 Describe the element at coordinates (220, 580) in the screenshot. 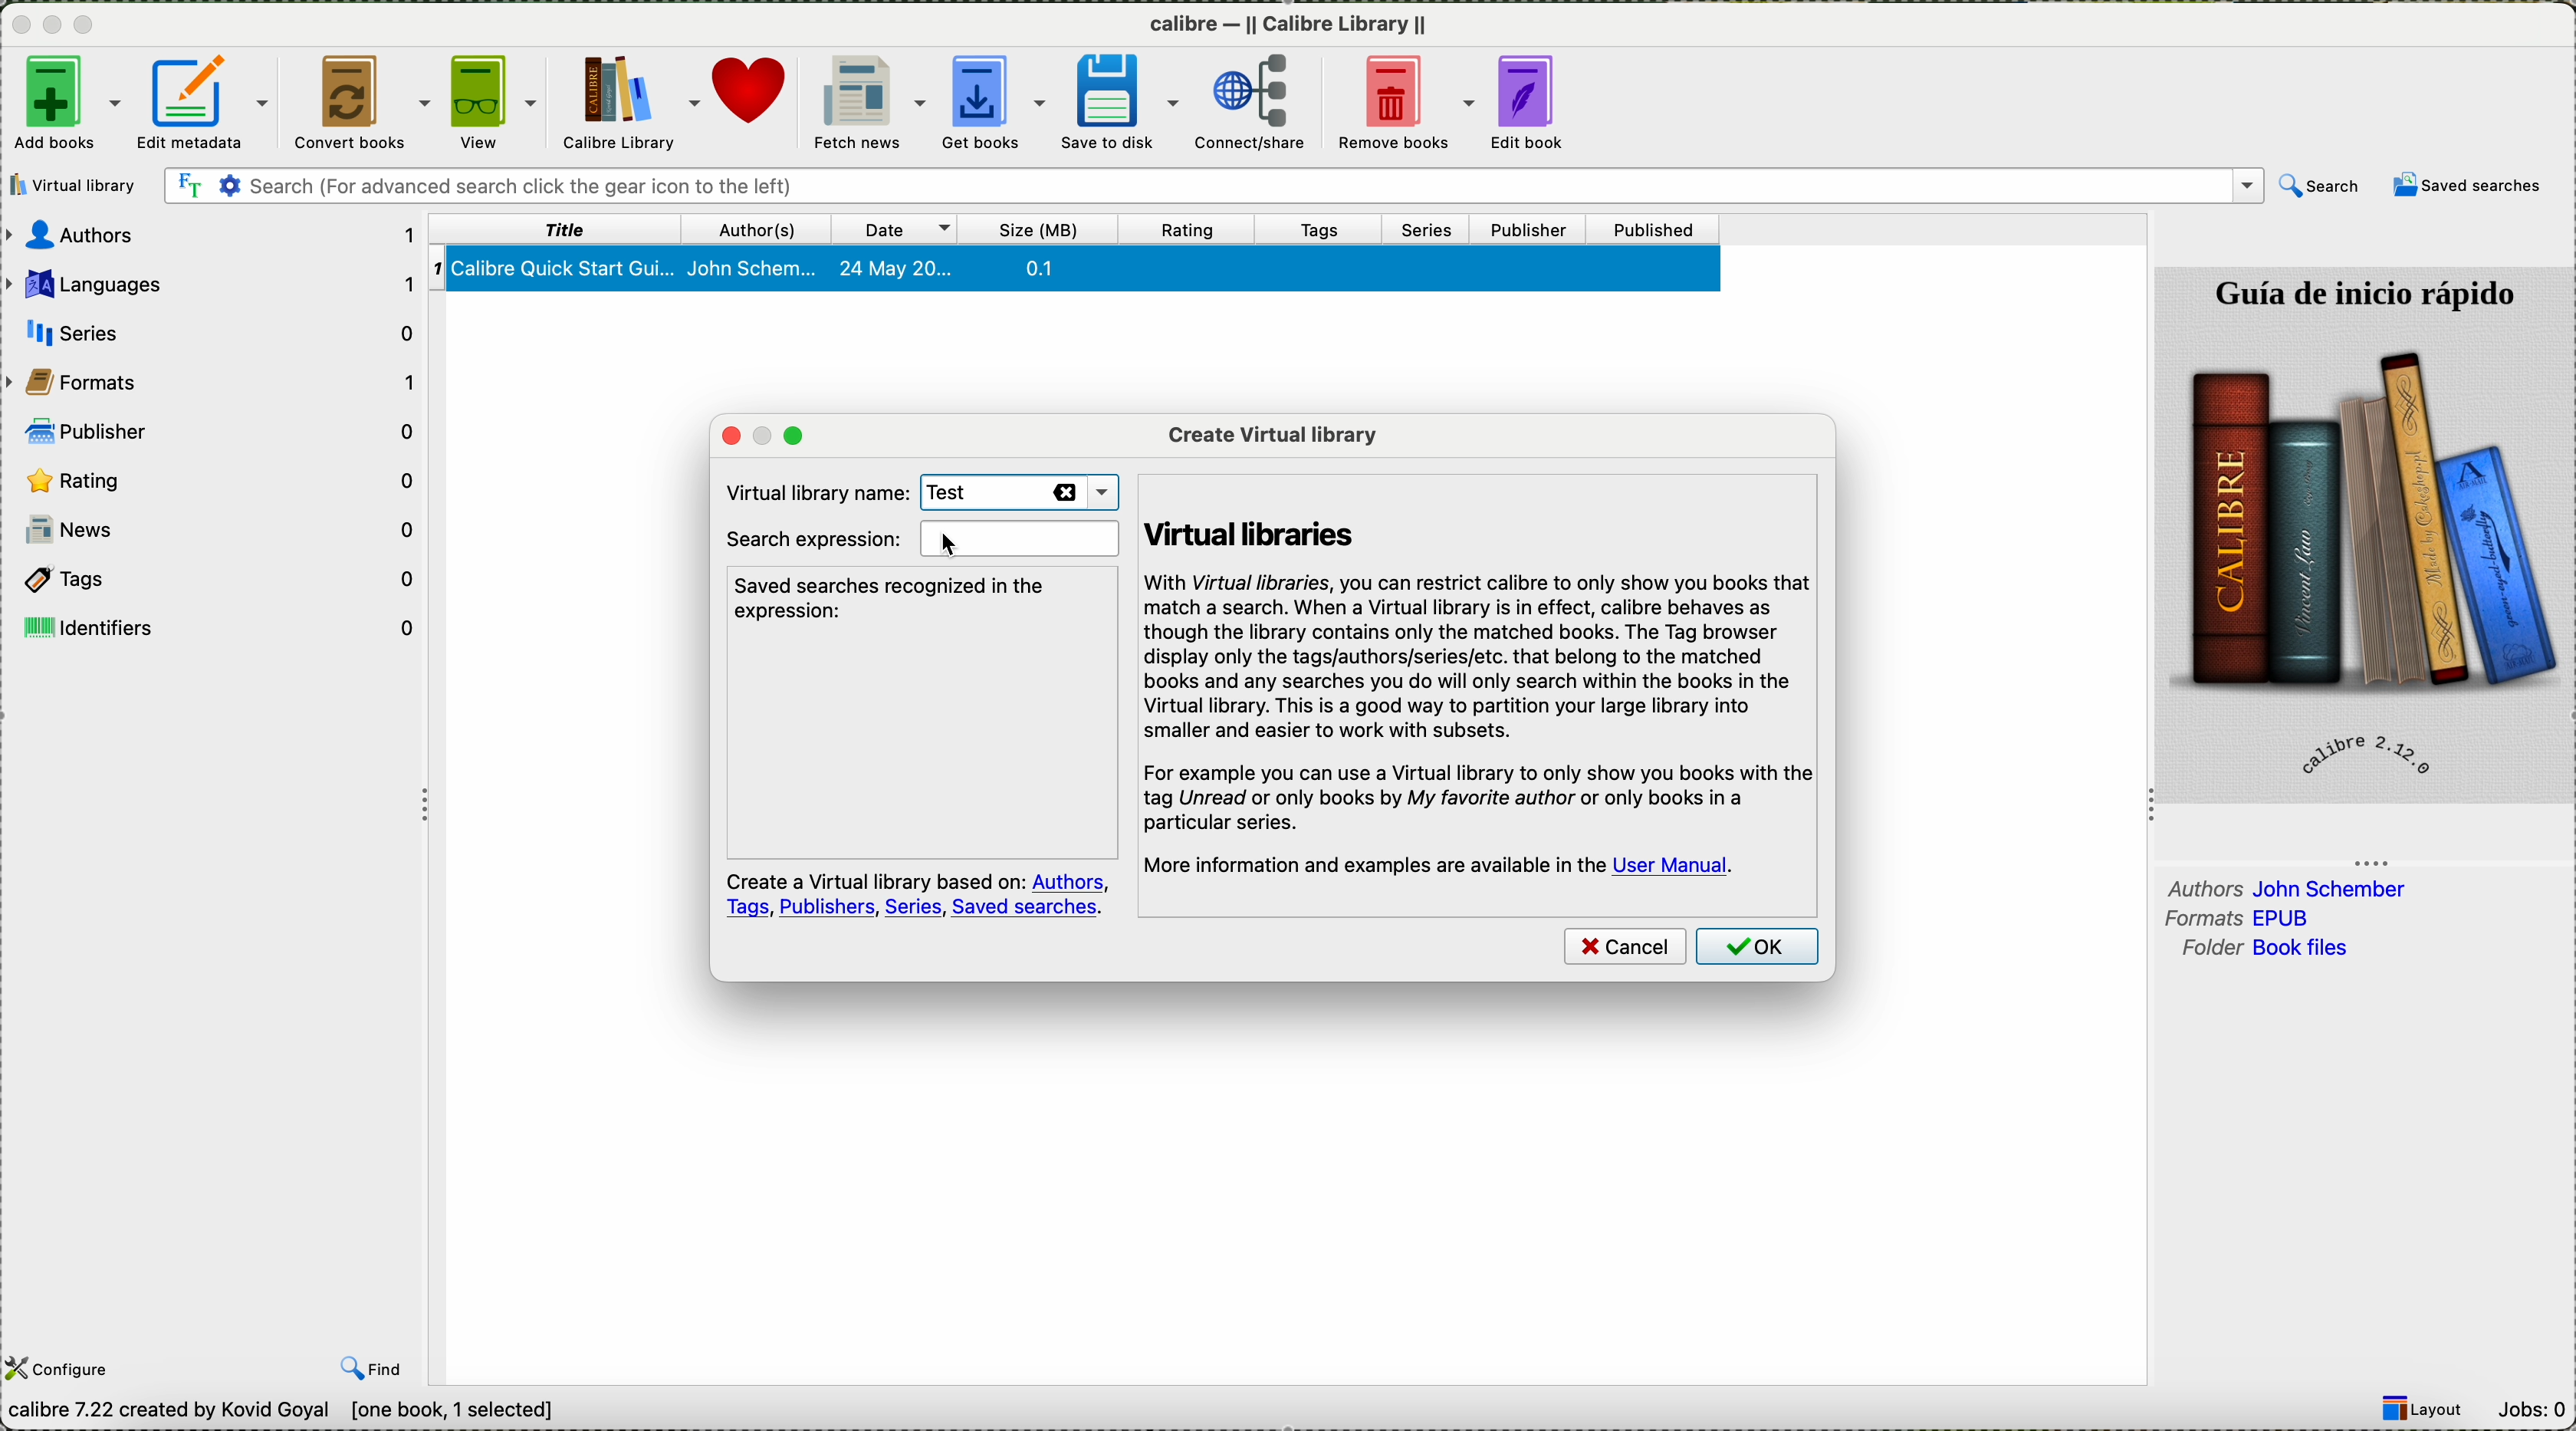

I see `tags` at that location.